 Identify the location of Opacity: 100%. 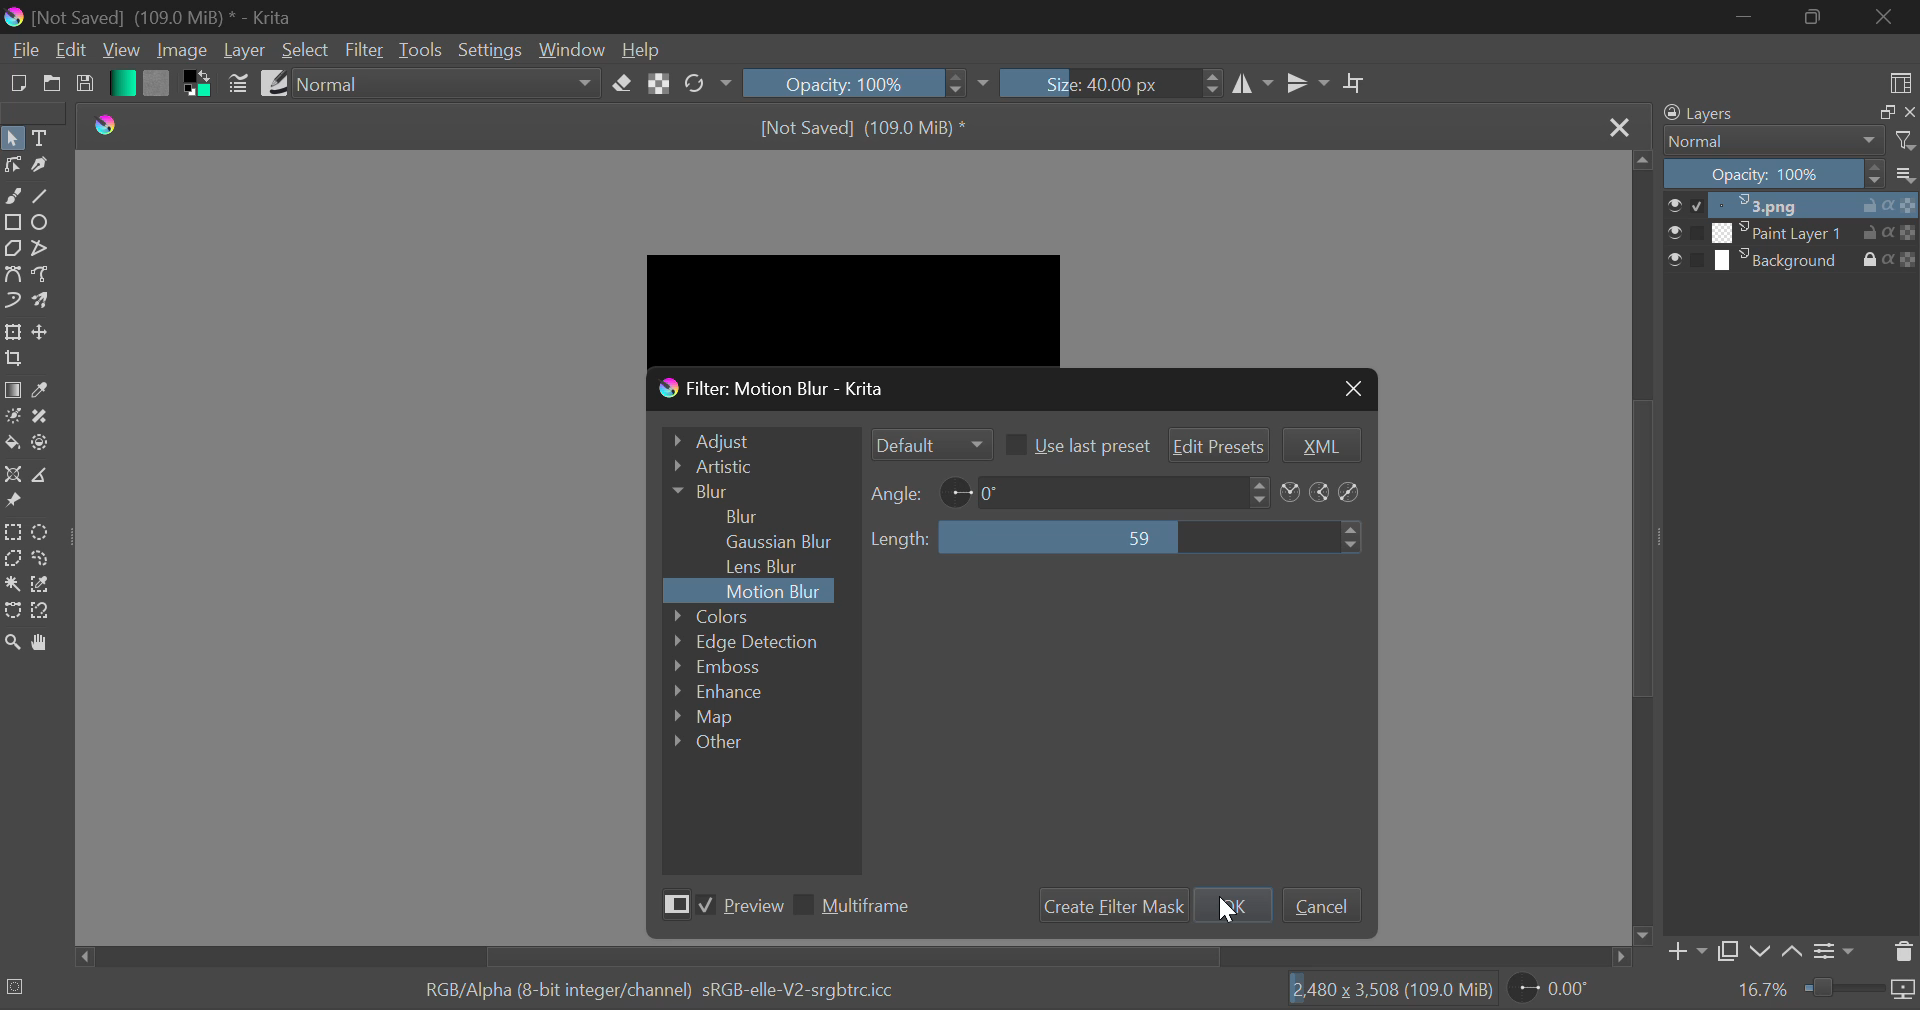
(839, 82).